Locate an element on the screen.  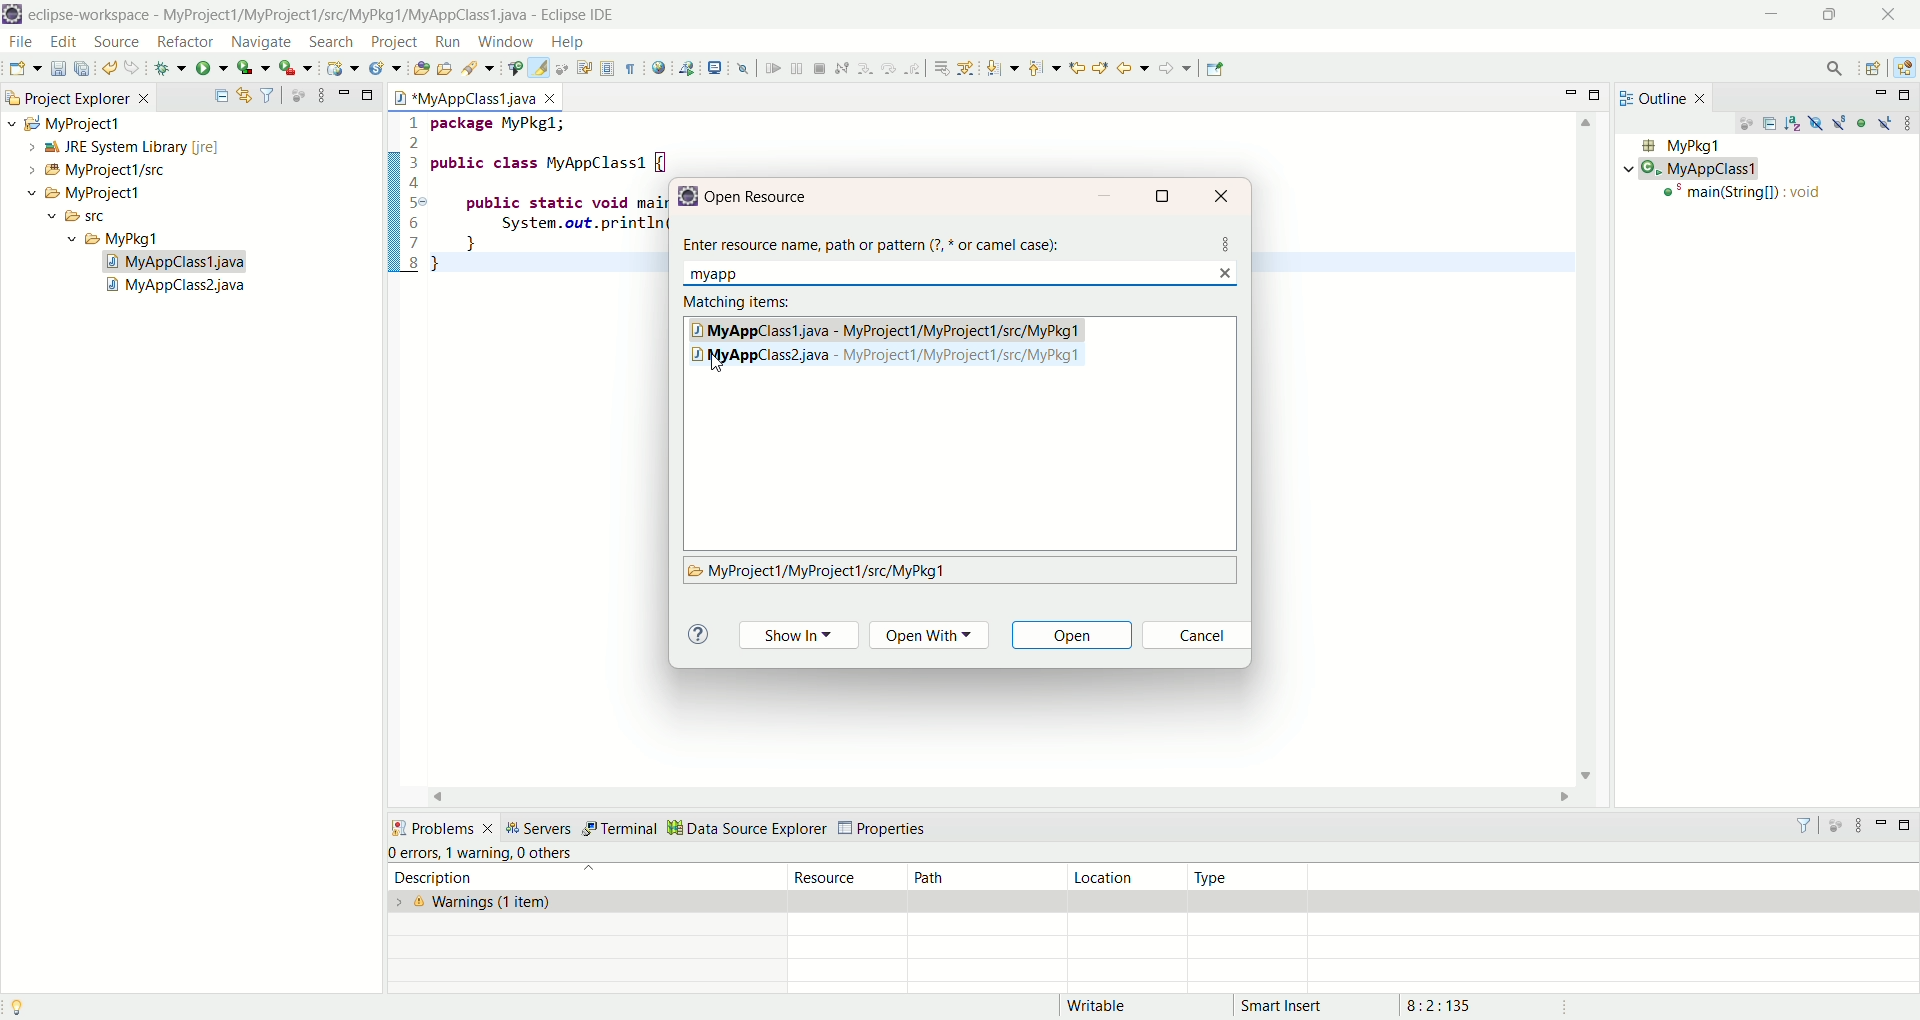
forward is located at coordinates (1175, 68).